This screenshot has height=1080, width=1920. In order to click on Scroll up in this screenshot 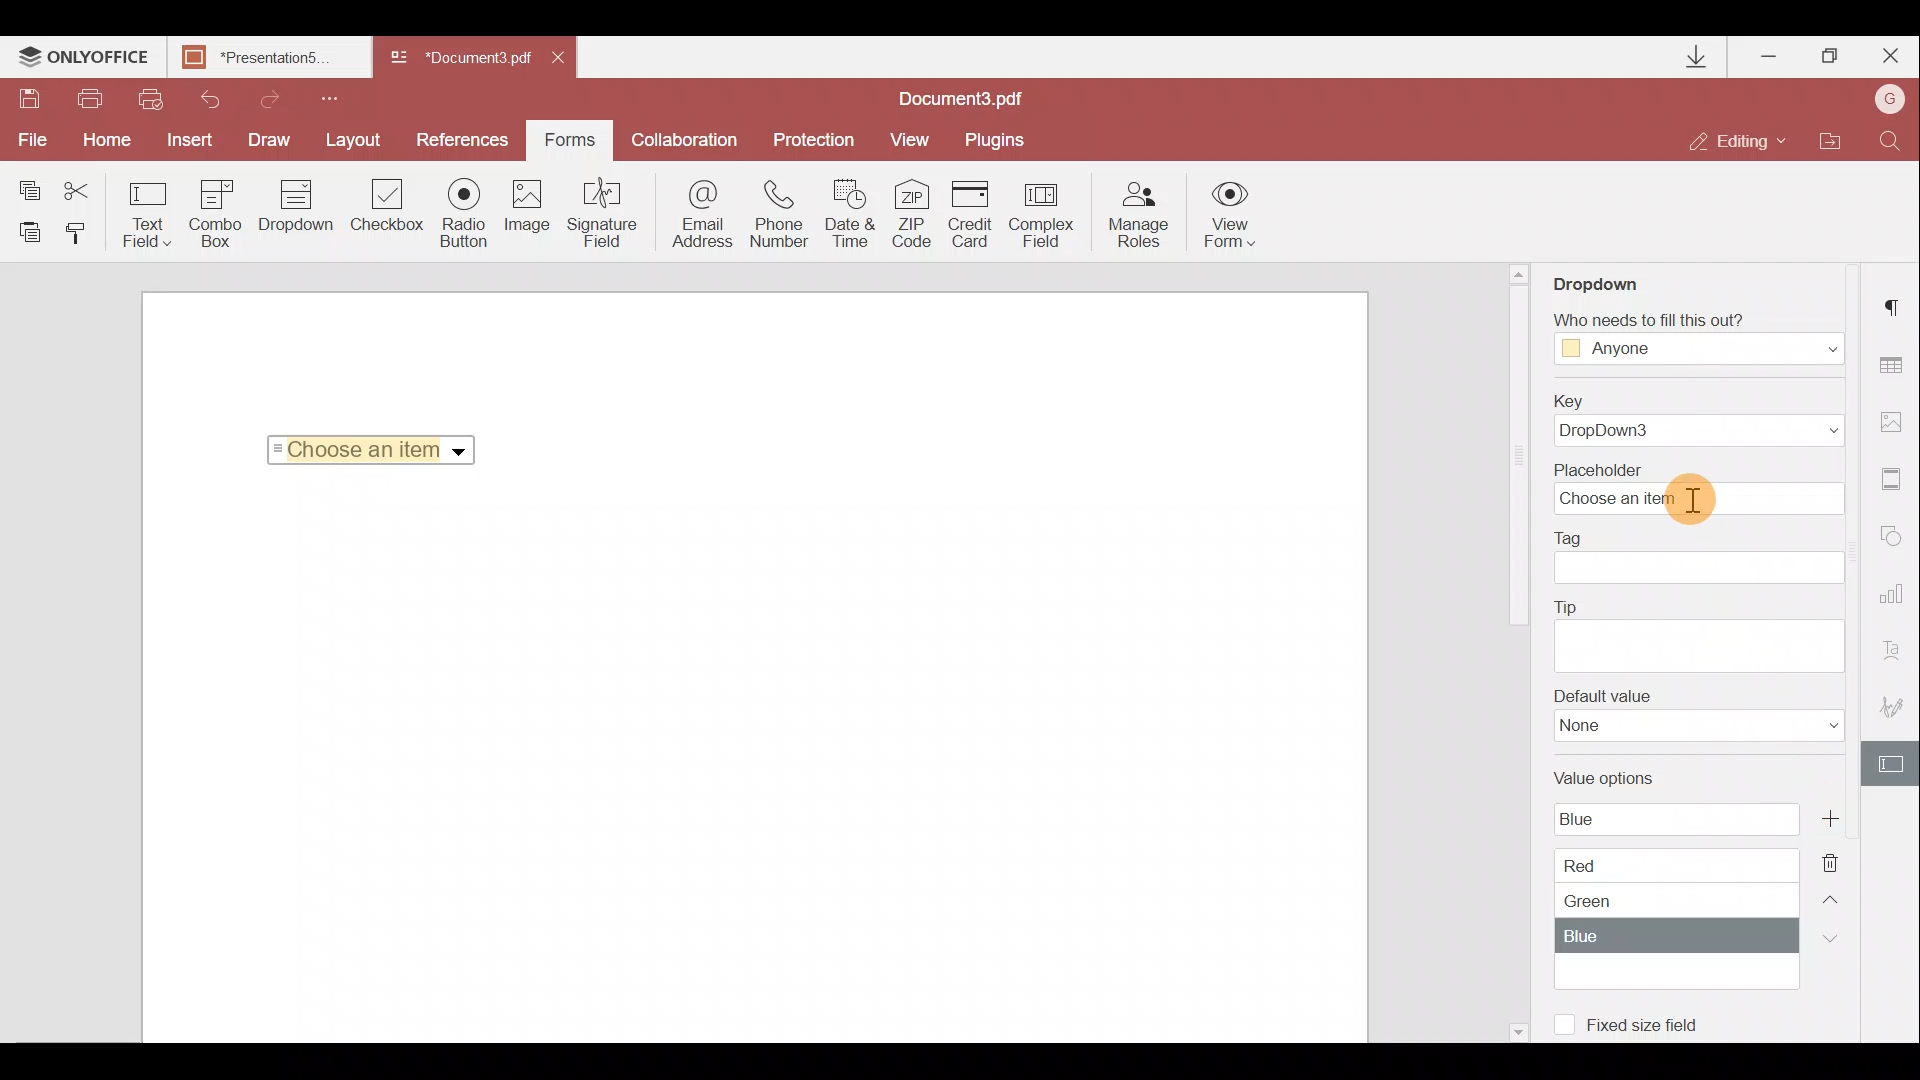, I will do `click(1520, 273)`.